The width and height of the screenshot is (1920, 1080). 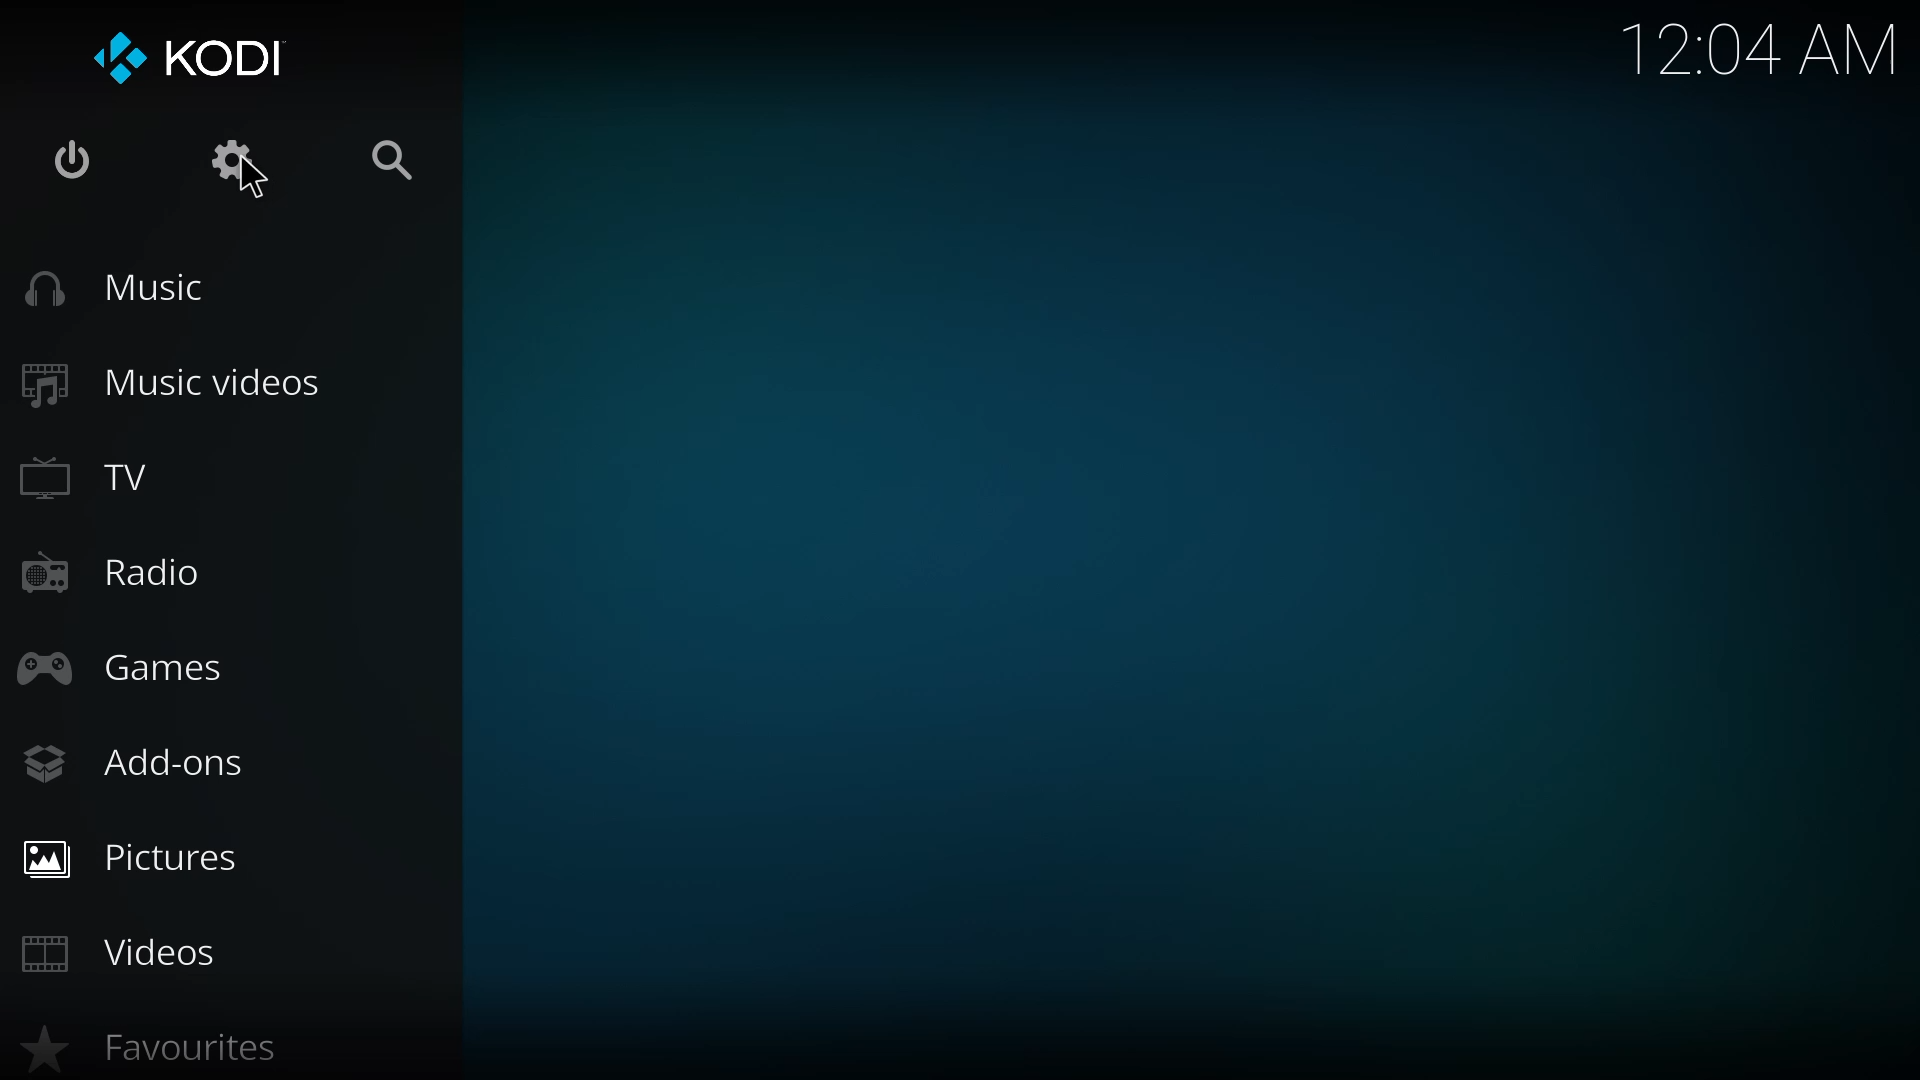 What do you see at coordinates (146, 761) in the screenshot?
I see `add-ons` at bounding box center [146, 761].